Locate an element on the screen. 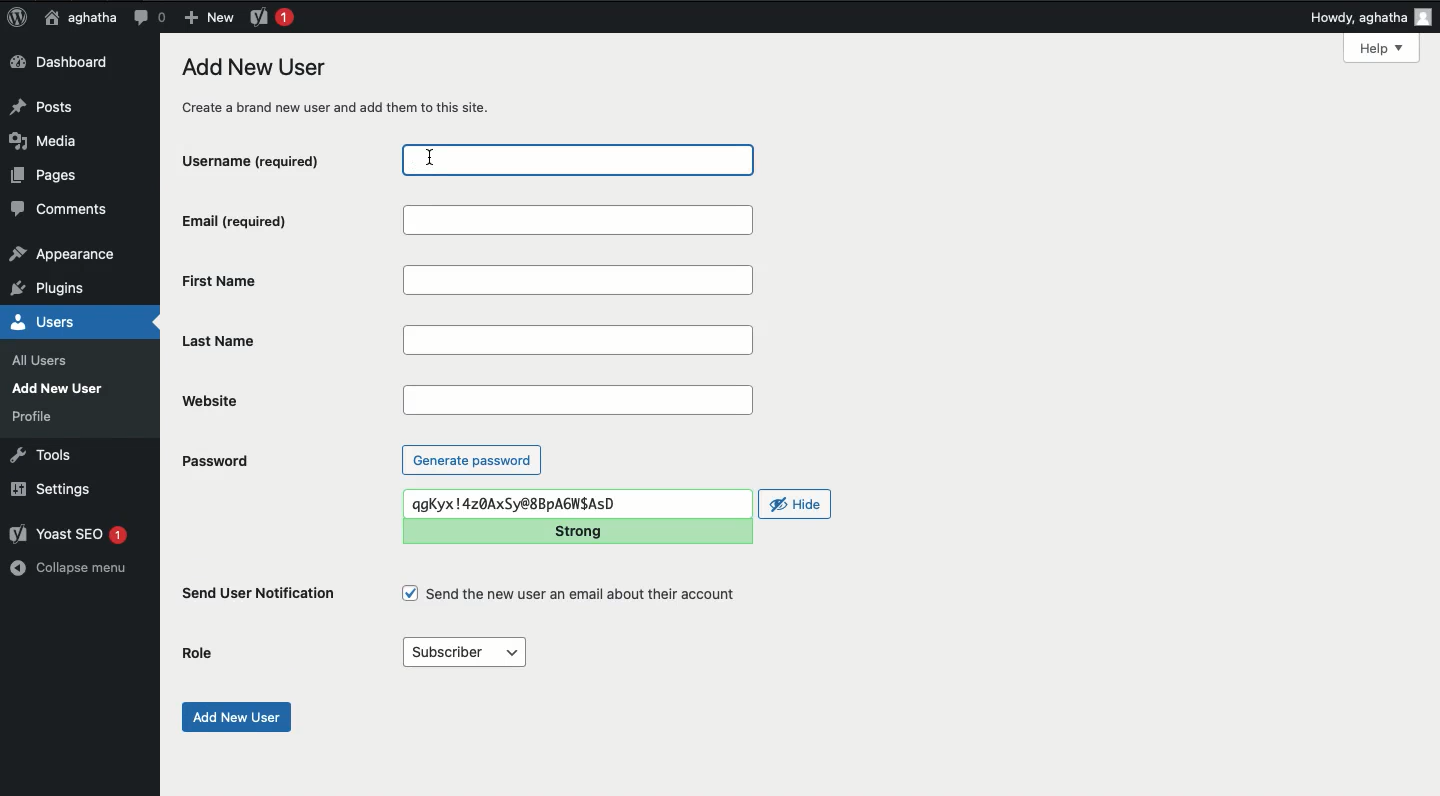 The width and height of the screenshot is (1440, 796). Comments is located at coordinates (61, 212).